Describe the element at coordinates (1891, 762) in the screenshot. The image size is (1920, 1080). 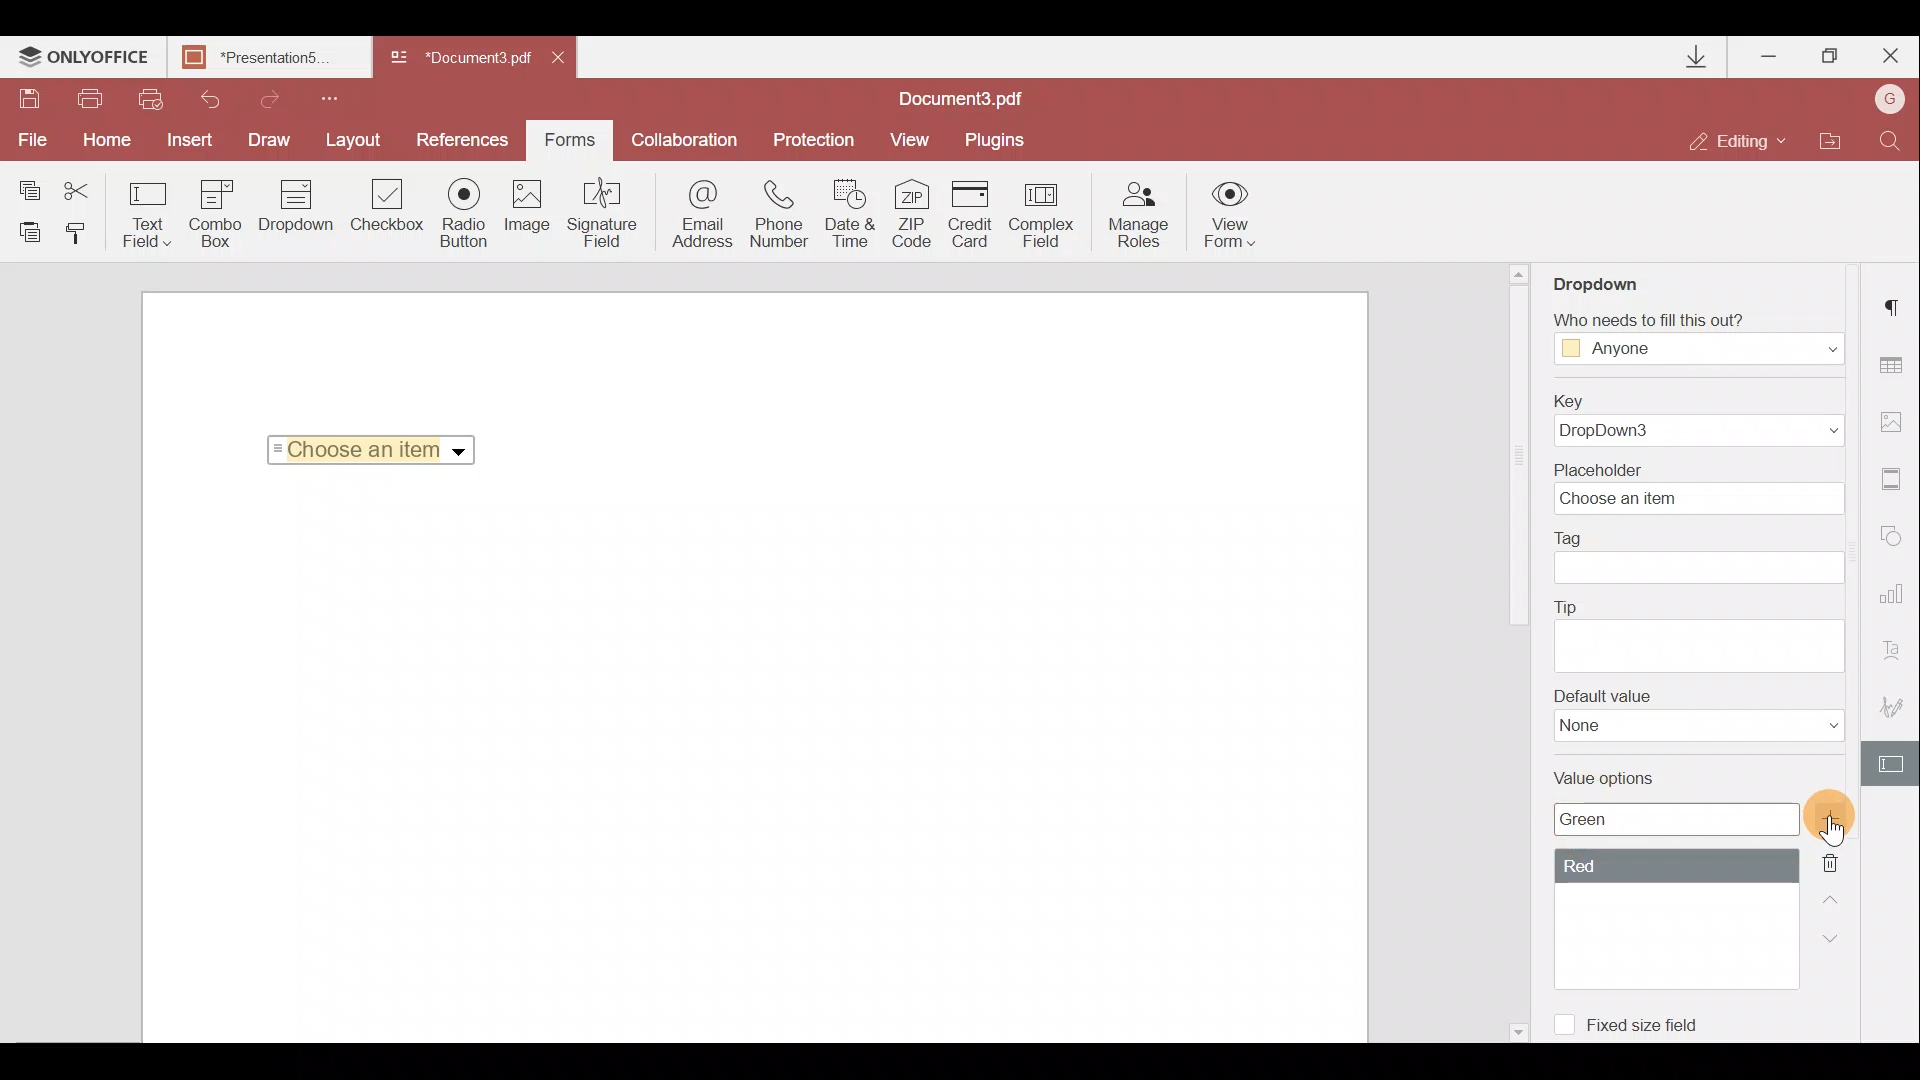
I see `Form settings` at that location.